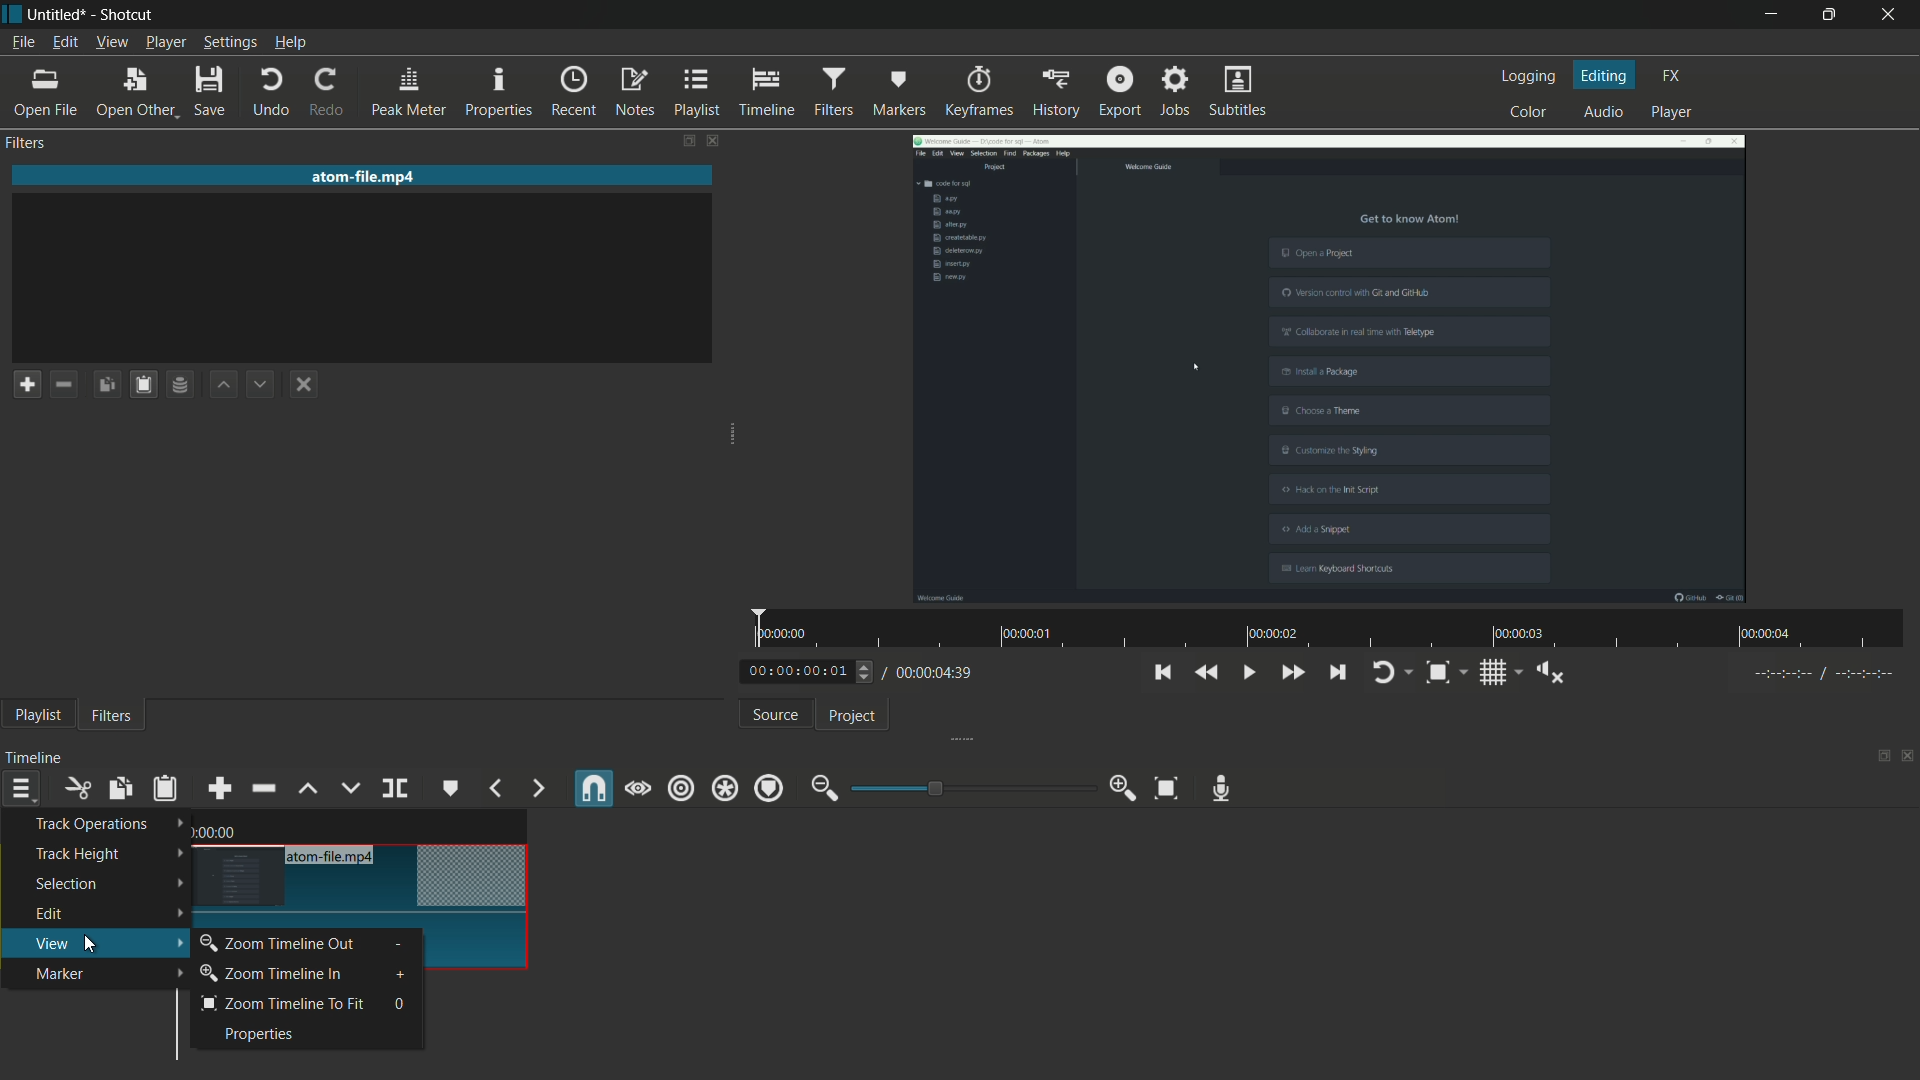  Describe the element at coordinates (305, 385) in the screenshot. I see `deselect the filter` at that location.